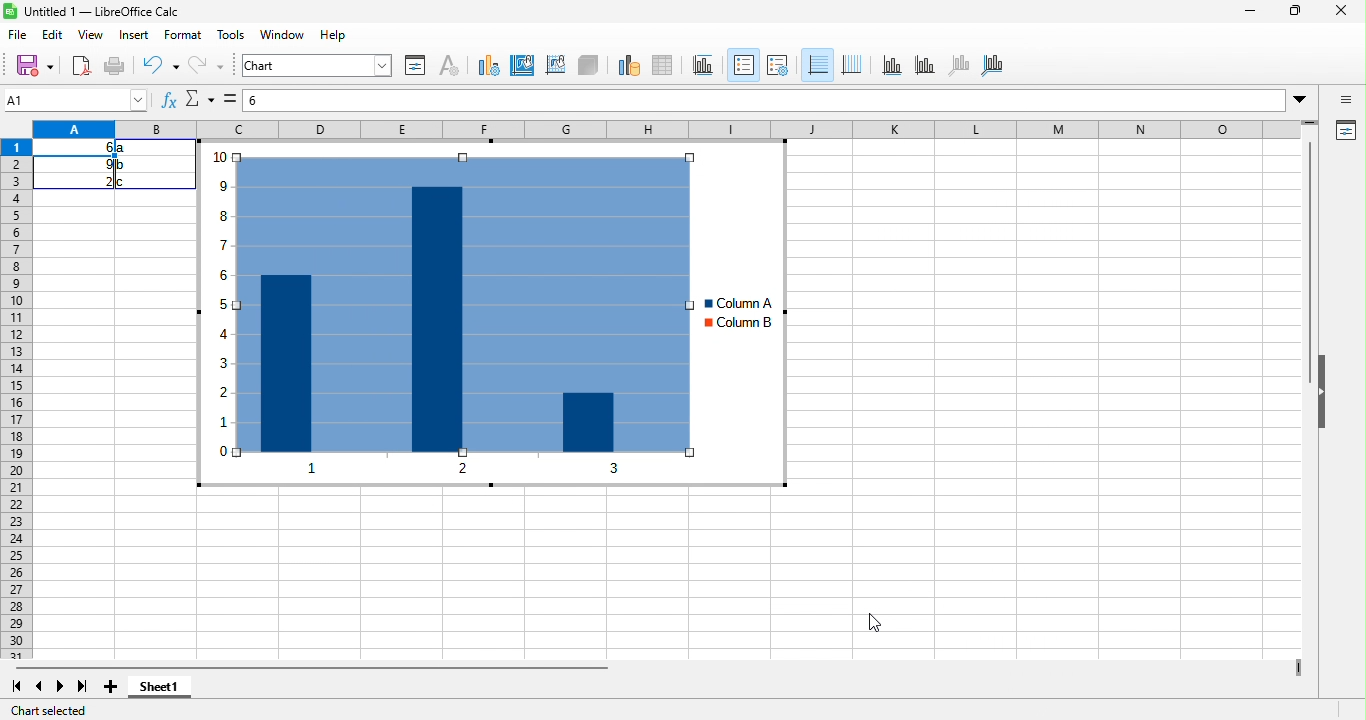 The width and height of the screenshot is (1366, 720). I want to click on properties, so click(416, 65).